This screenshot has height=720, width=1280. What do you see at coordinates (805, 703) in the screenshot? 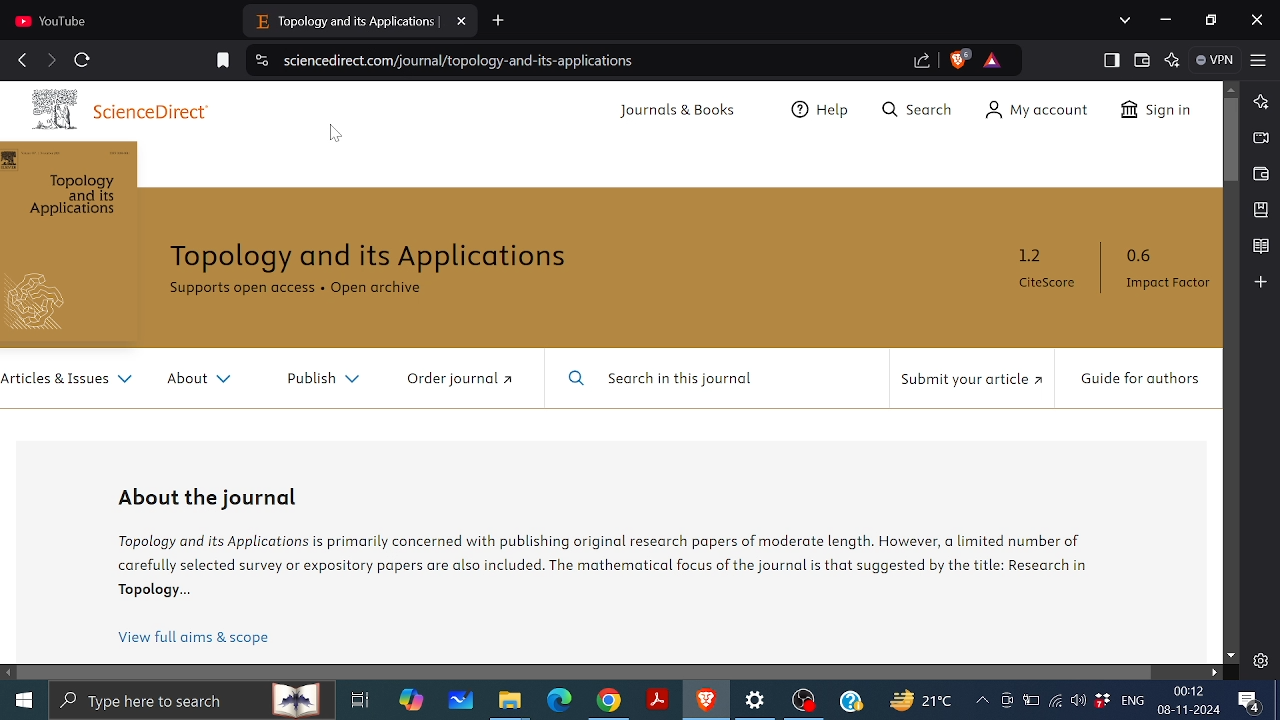
I see `OBS recorder` at bounding box center [805, 703].